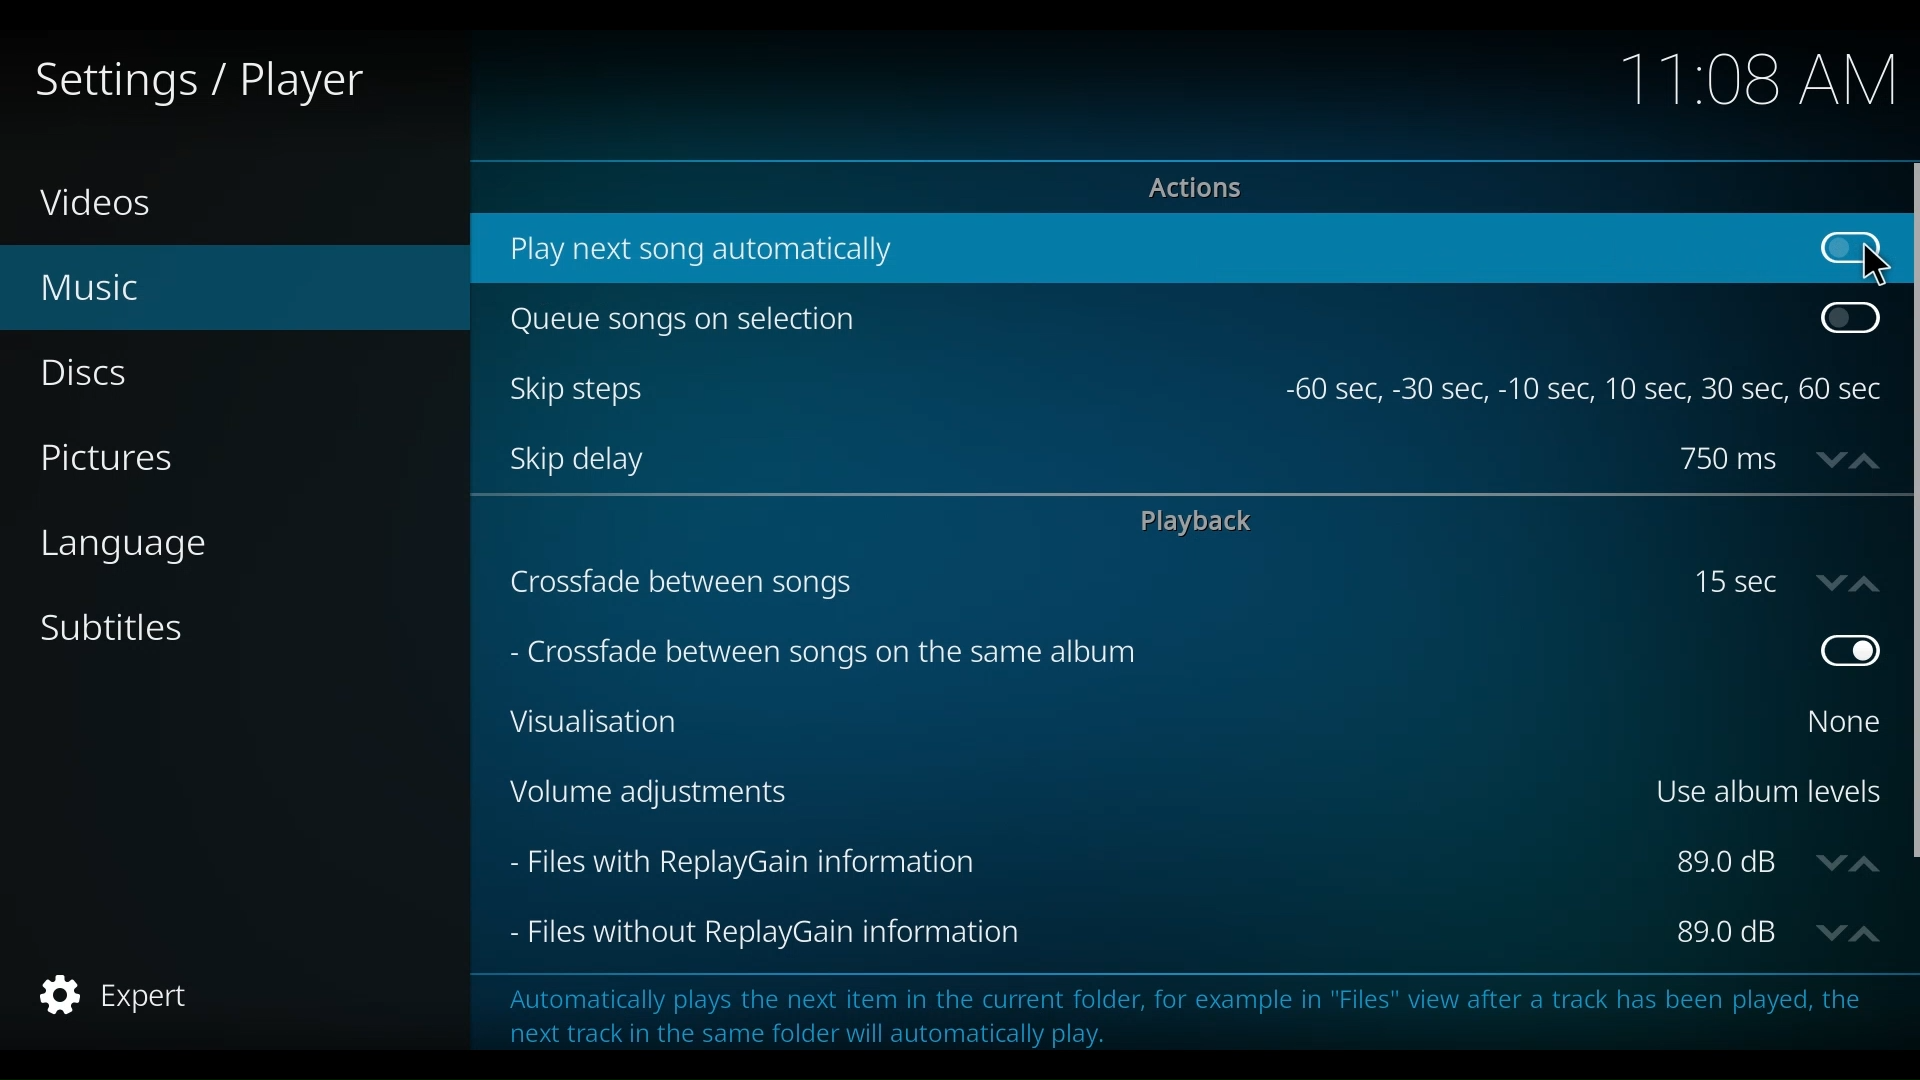  I want to click on Queue songs on selection, so click(1153, 322).